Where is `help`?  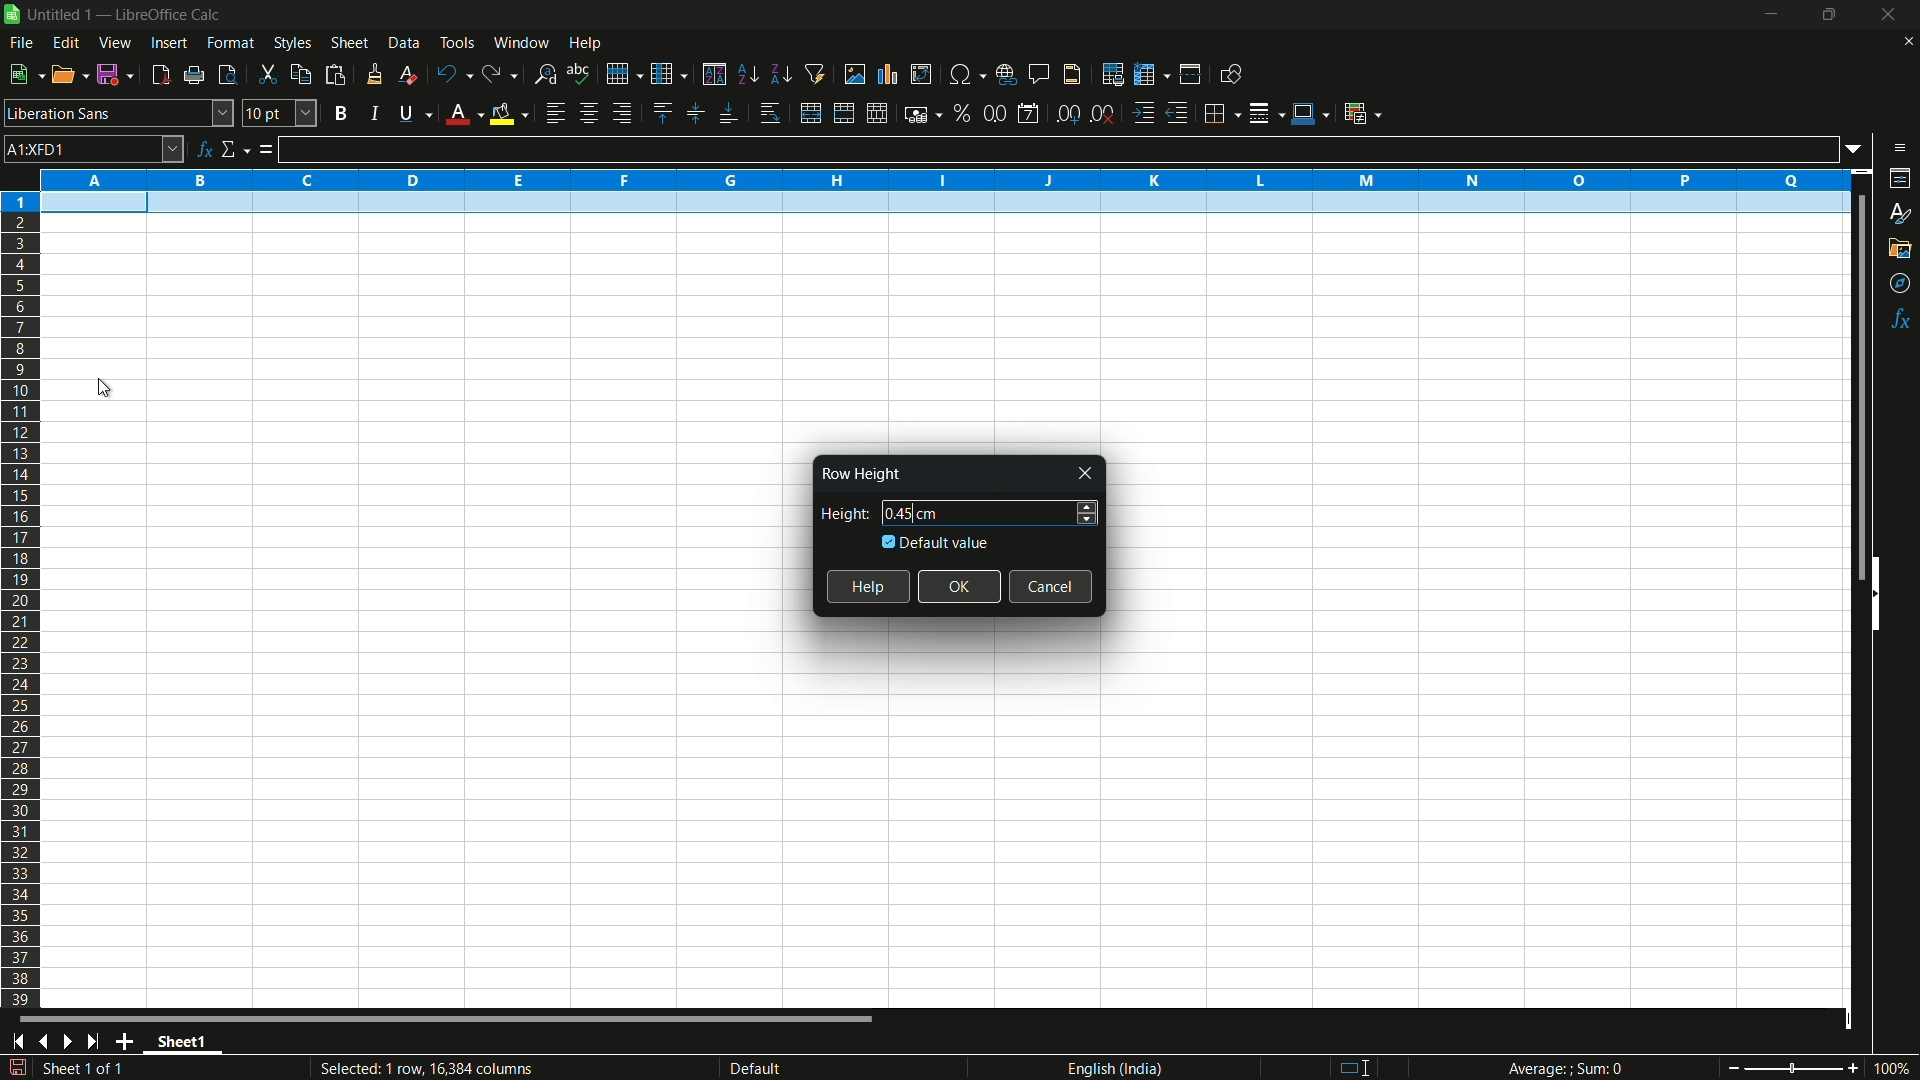
help is located at coordinates (868, 587).